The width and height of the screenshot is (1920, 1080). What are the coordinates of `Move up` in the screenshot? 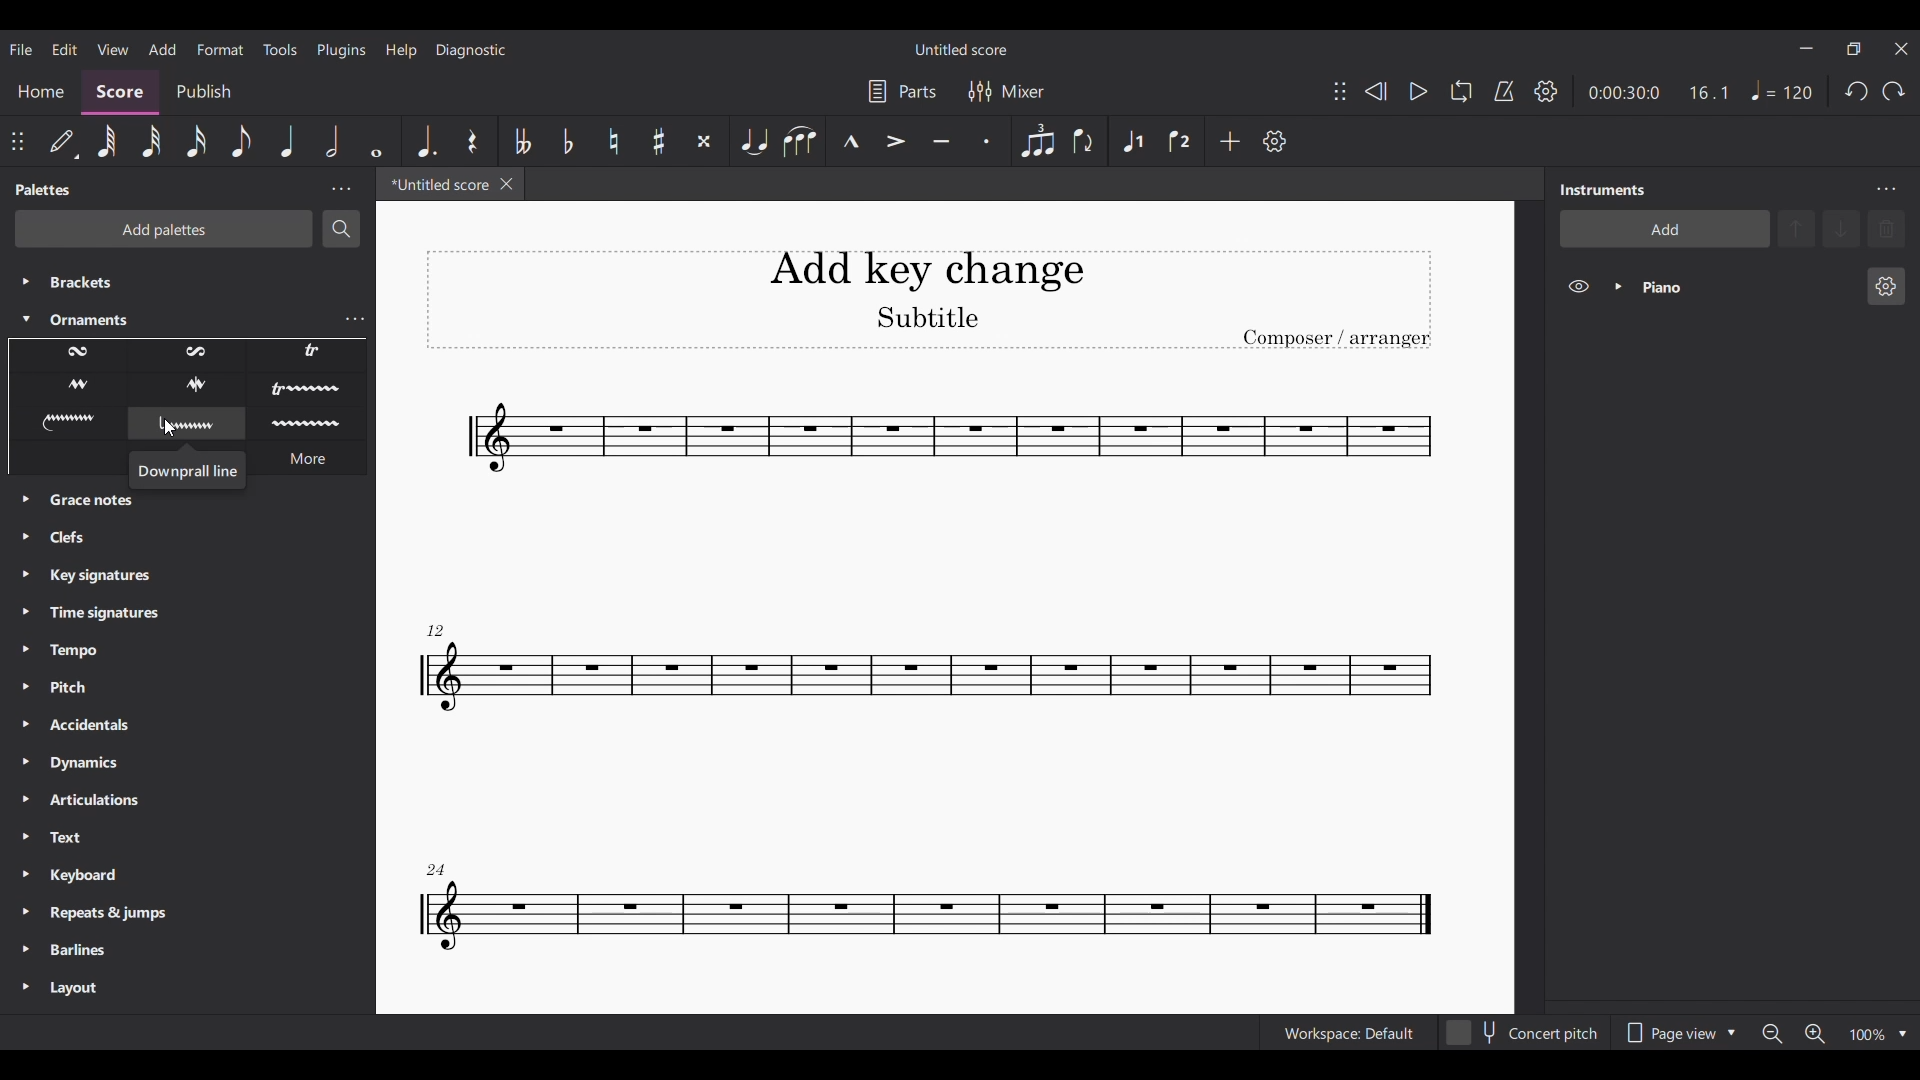 It's located at (1796, 229).